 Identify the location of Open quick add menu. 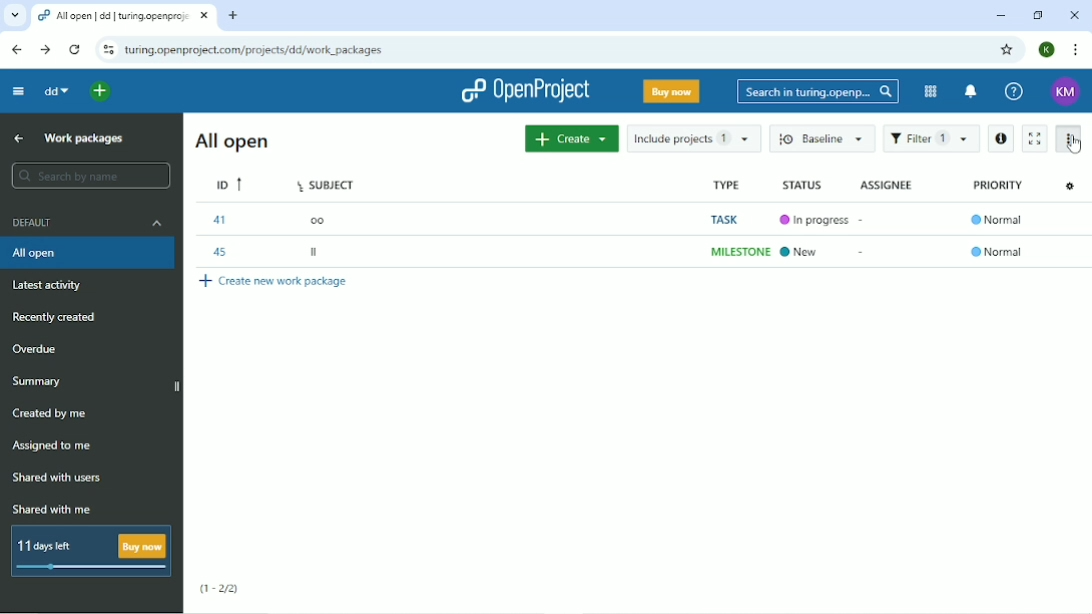
(102, 92).